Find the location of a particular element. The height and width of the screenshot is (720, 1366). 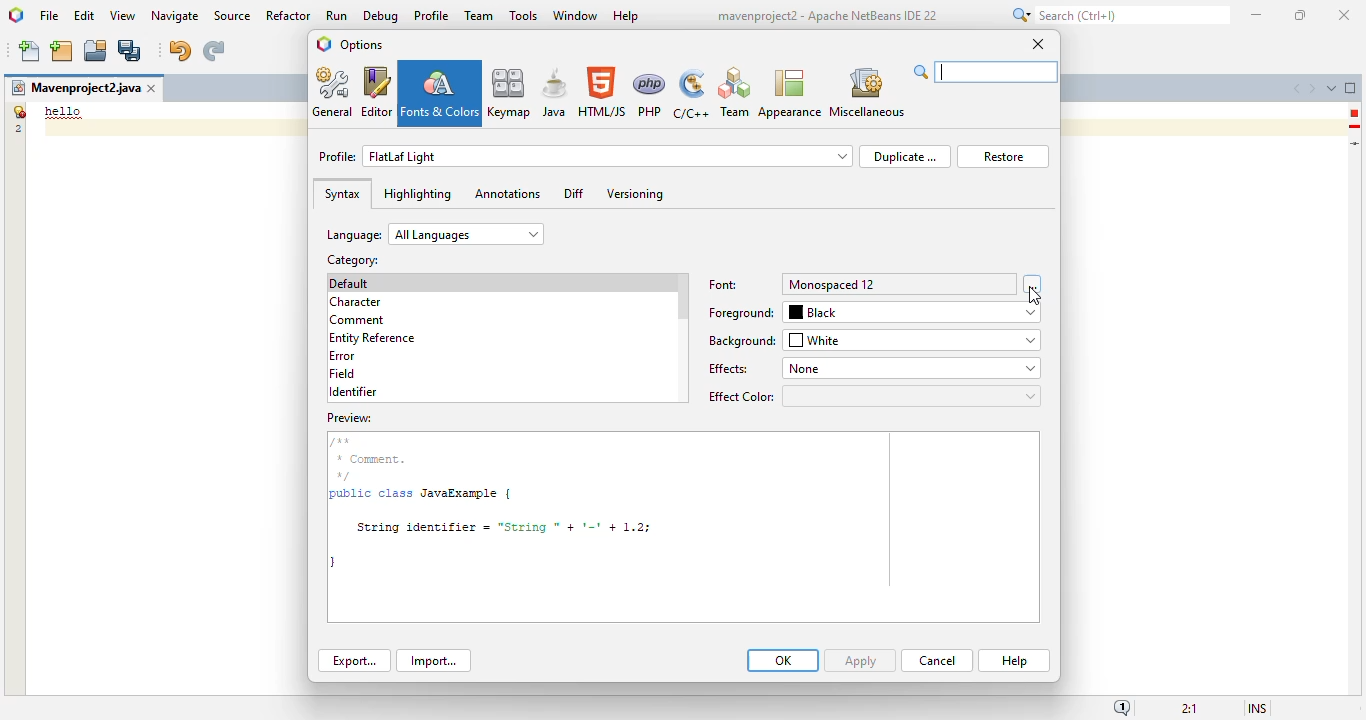

search is located at coordinates (985, 72).